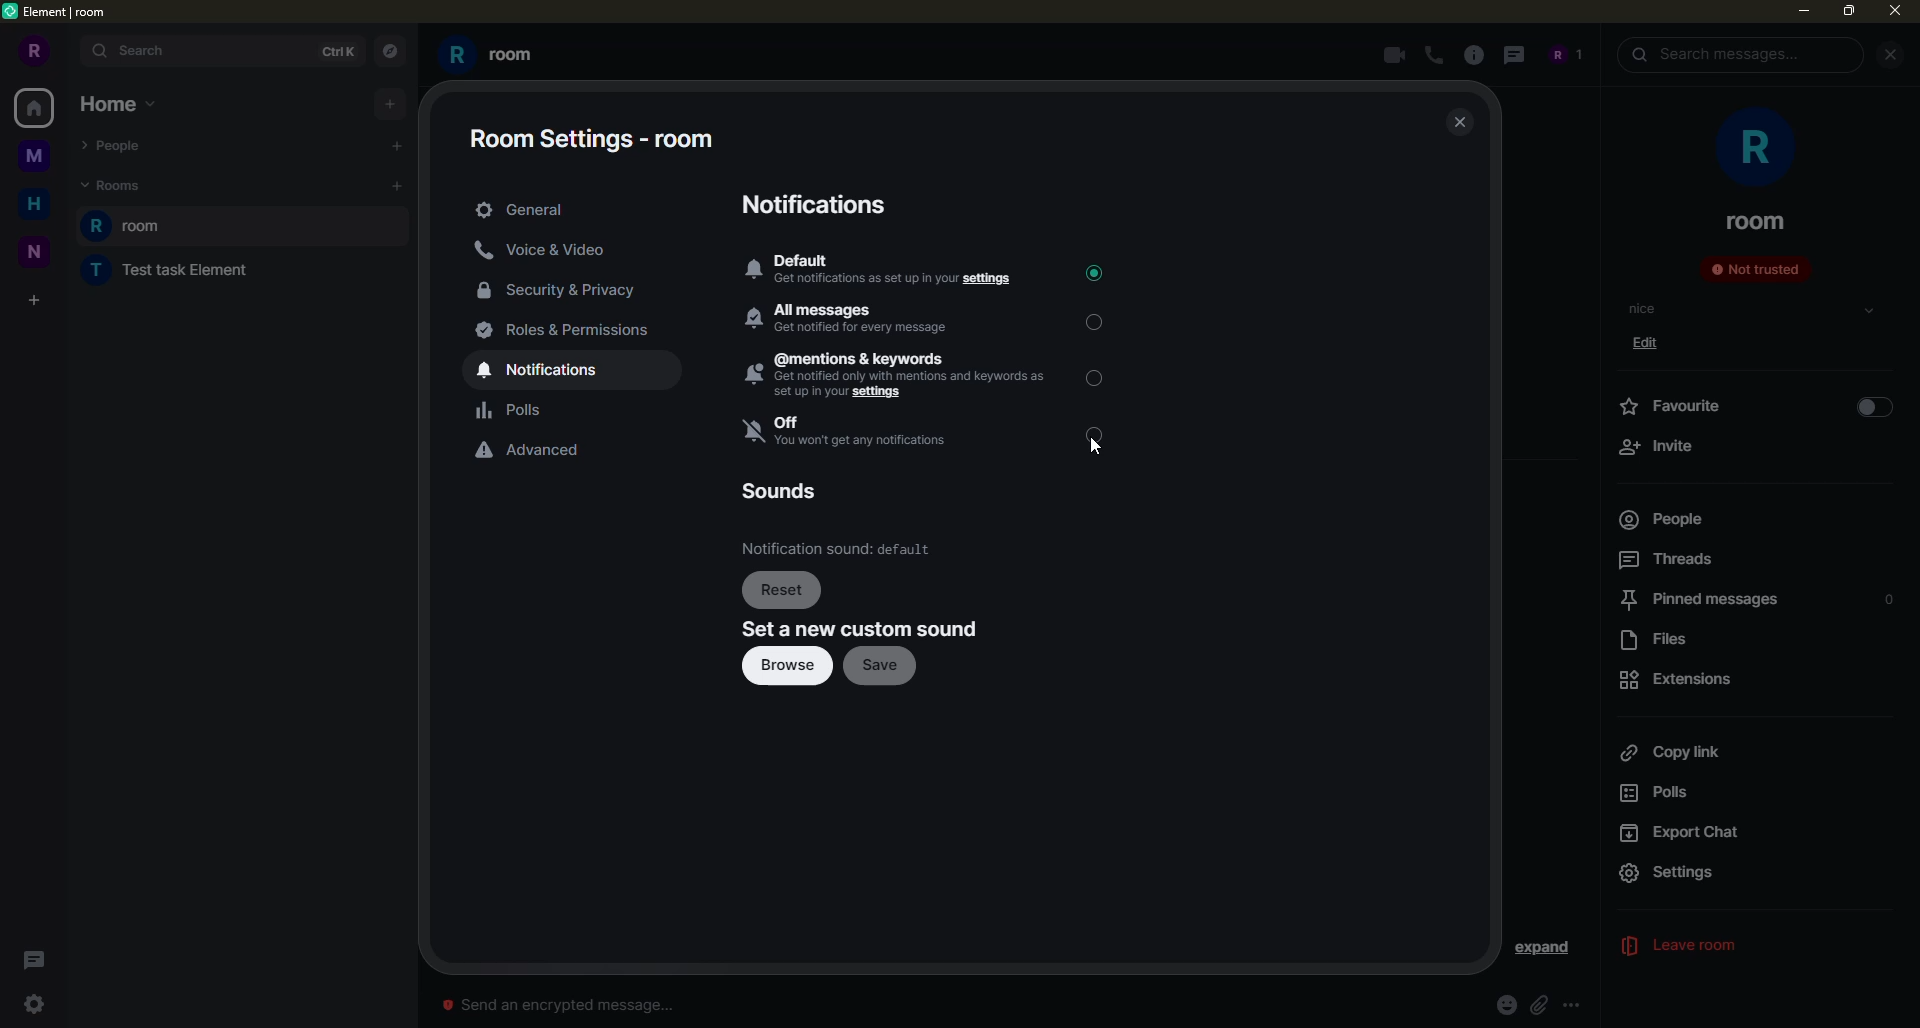 The image size is (1920, 1028). What do you see at coordinates (1803, 15) in the screenshot?
I see `minimize` at bounding box center [1803, 15].